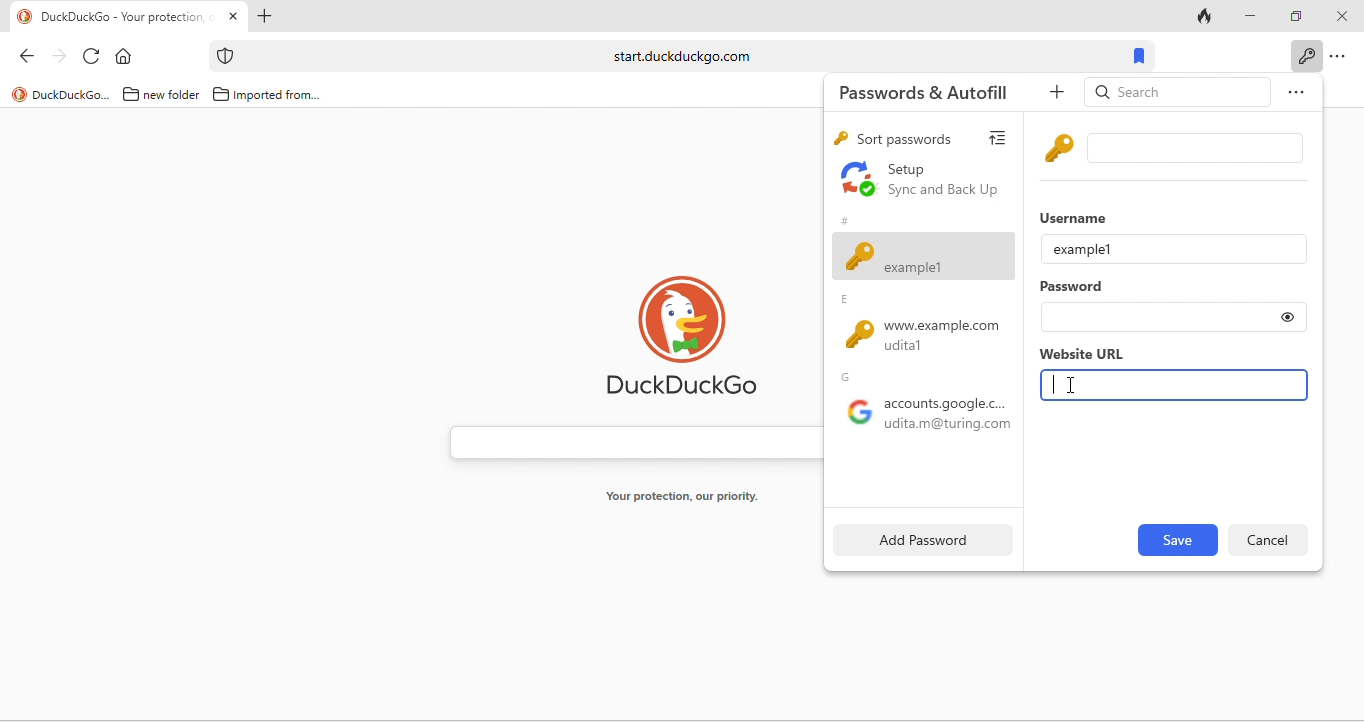 Image resolution: width=1364 pixels, height=722 pixels. What do you see at coordinates (1083, 248) in the screenshot?
I see `example1` at bounding box center [1083, 248].